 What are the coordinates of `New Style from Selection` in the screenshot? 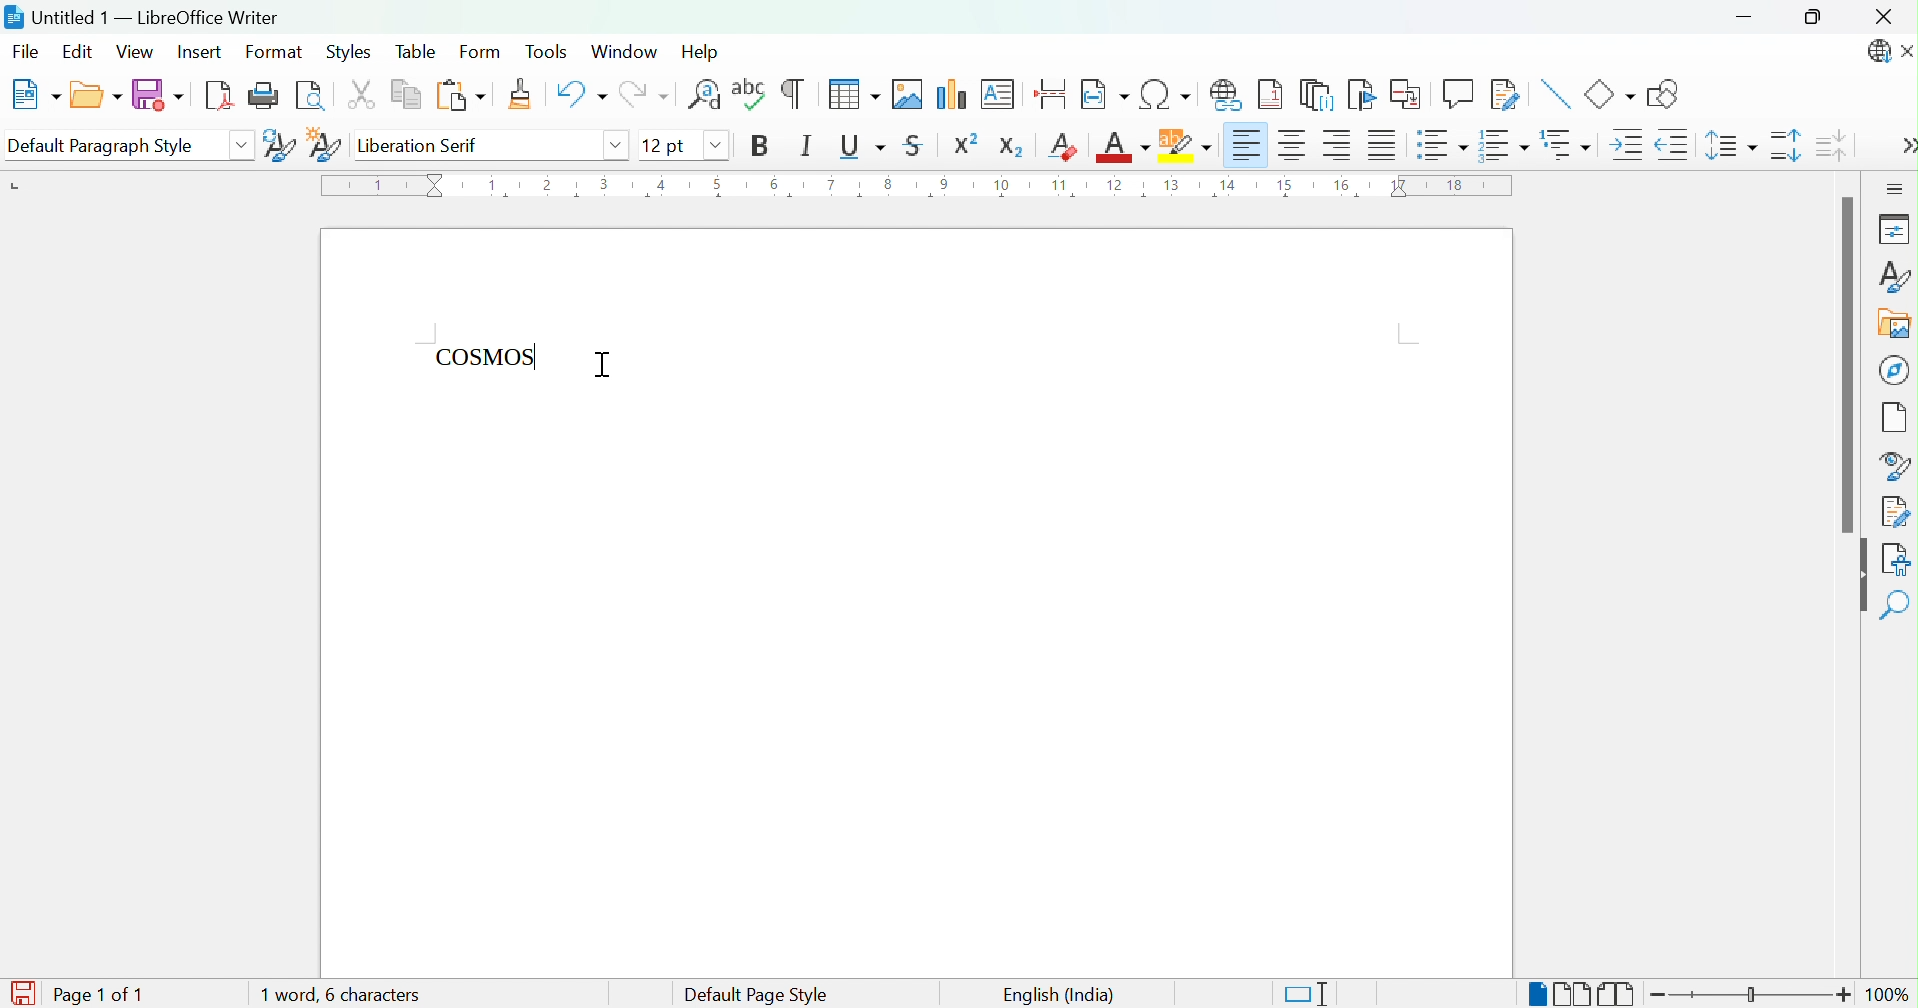 It's located at (324, 143).